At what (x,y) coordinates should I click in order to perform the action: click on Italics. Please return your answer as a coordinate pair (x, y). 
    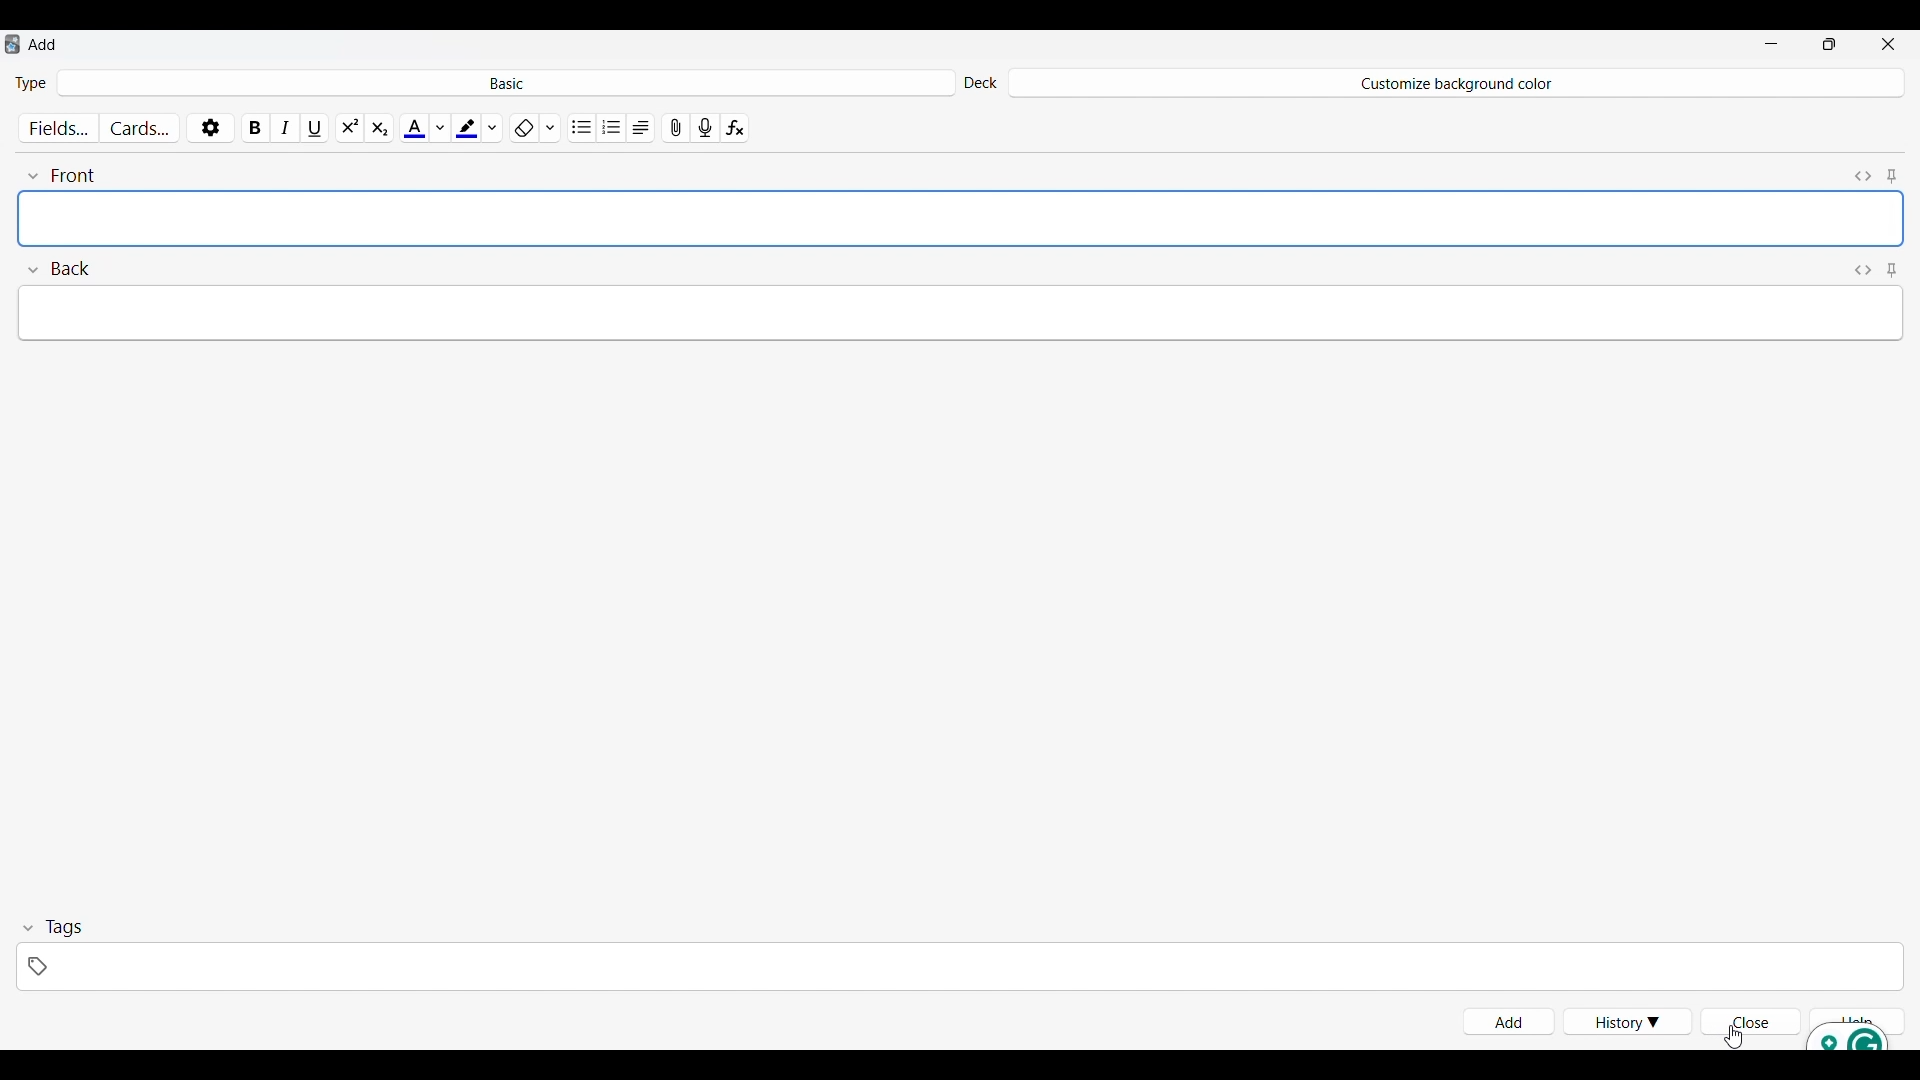
    Looking at the image, I should click on (286, 125).